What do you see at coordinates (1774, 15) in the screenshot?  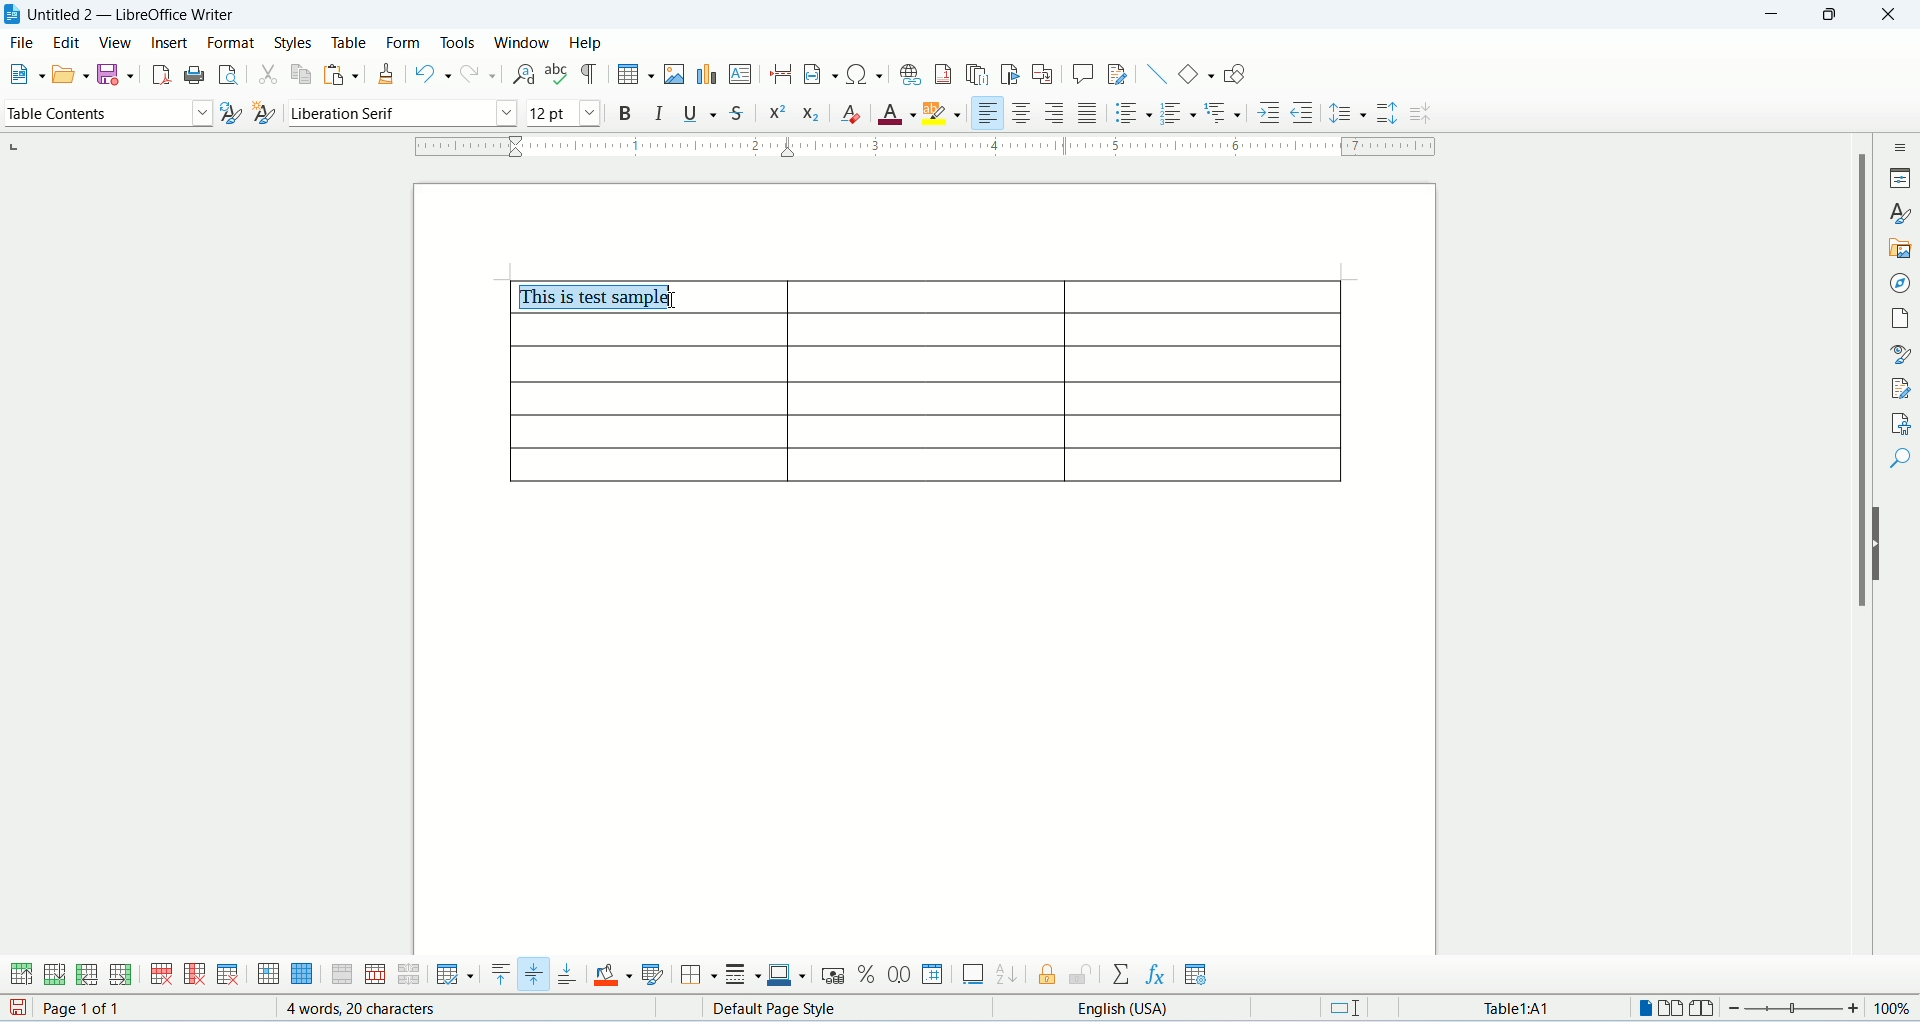 I see `minimize` at bounding box center [1774, 15].